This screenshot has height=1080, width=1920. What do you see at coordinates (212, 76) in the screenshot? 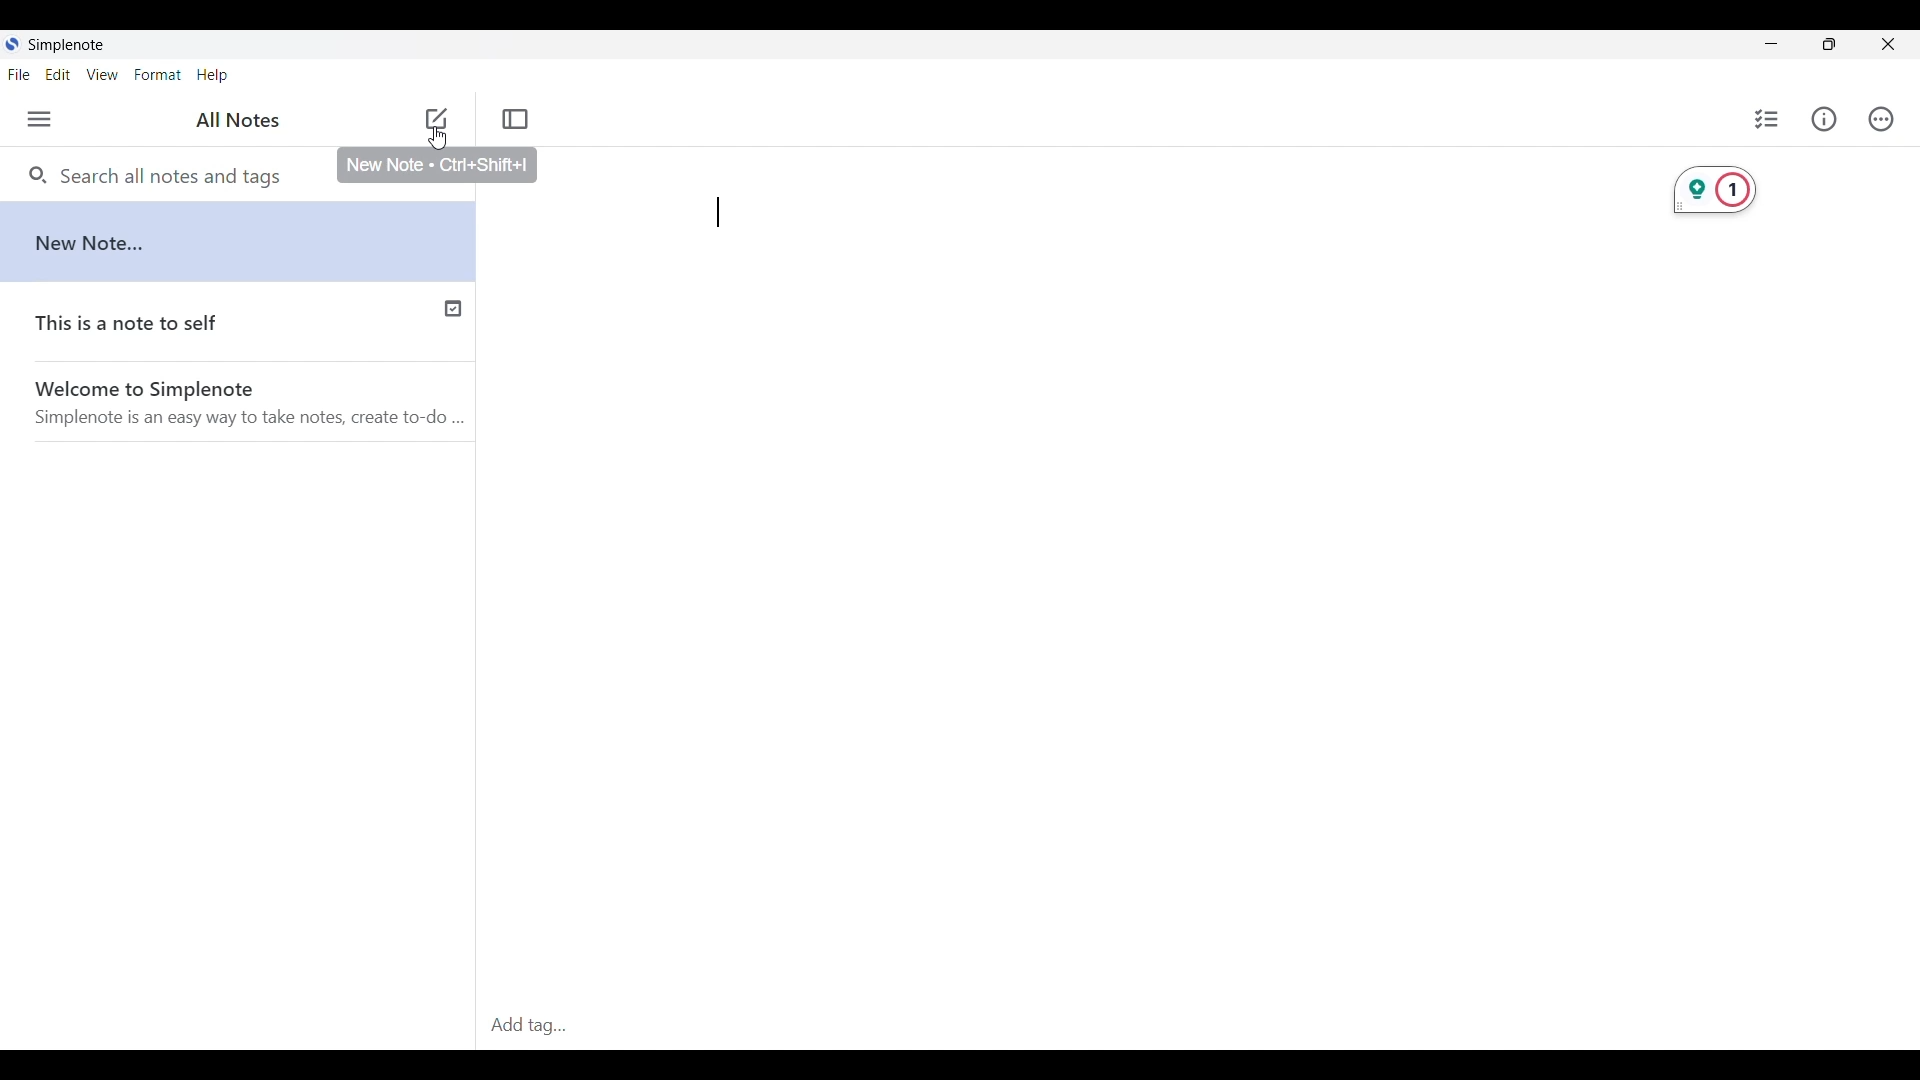
I see `Help menu` at bounding box center [212, 76].